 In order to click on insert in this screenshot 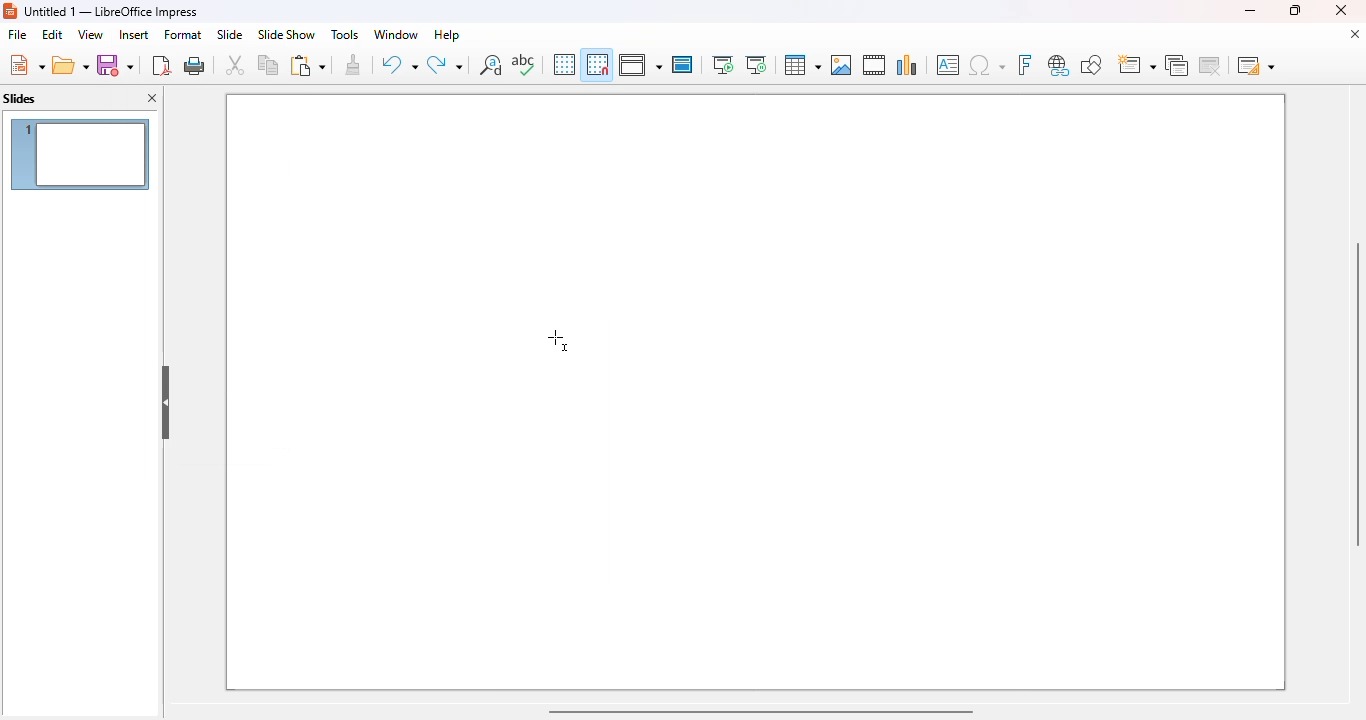, I will do `click(134, 35)`.